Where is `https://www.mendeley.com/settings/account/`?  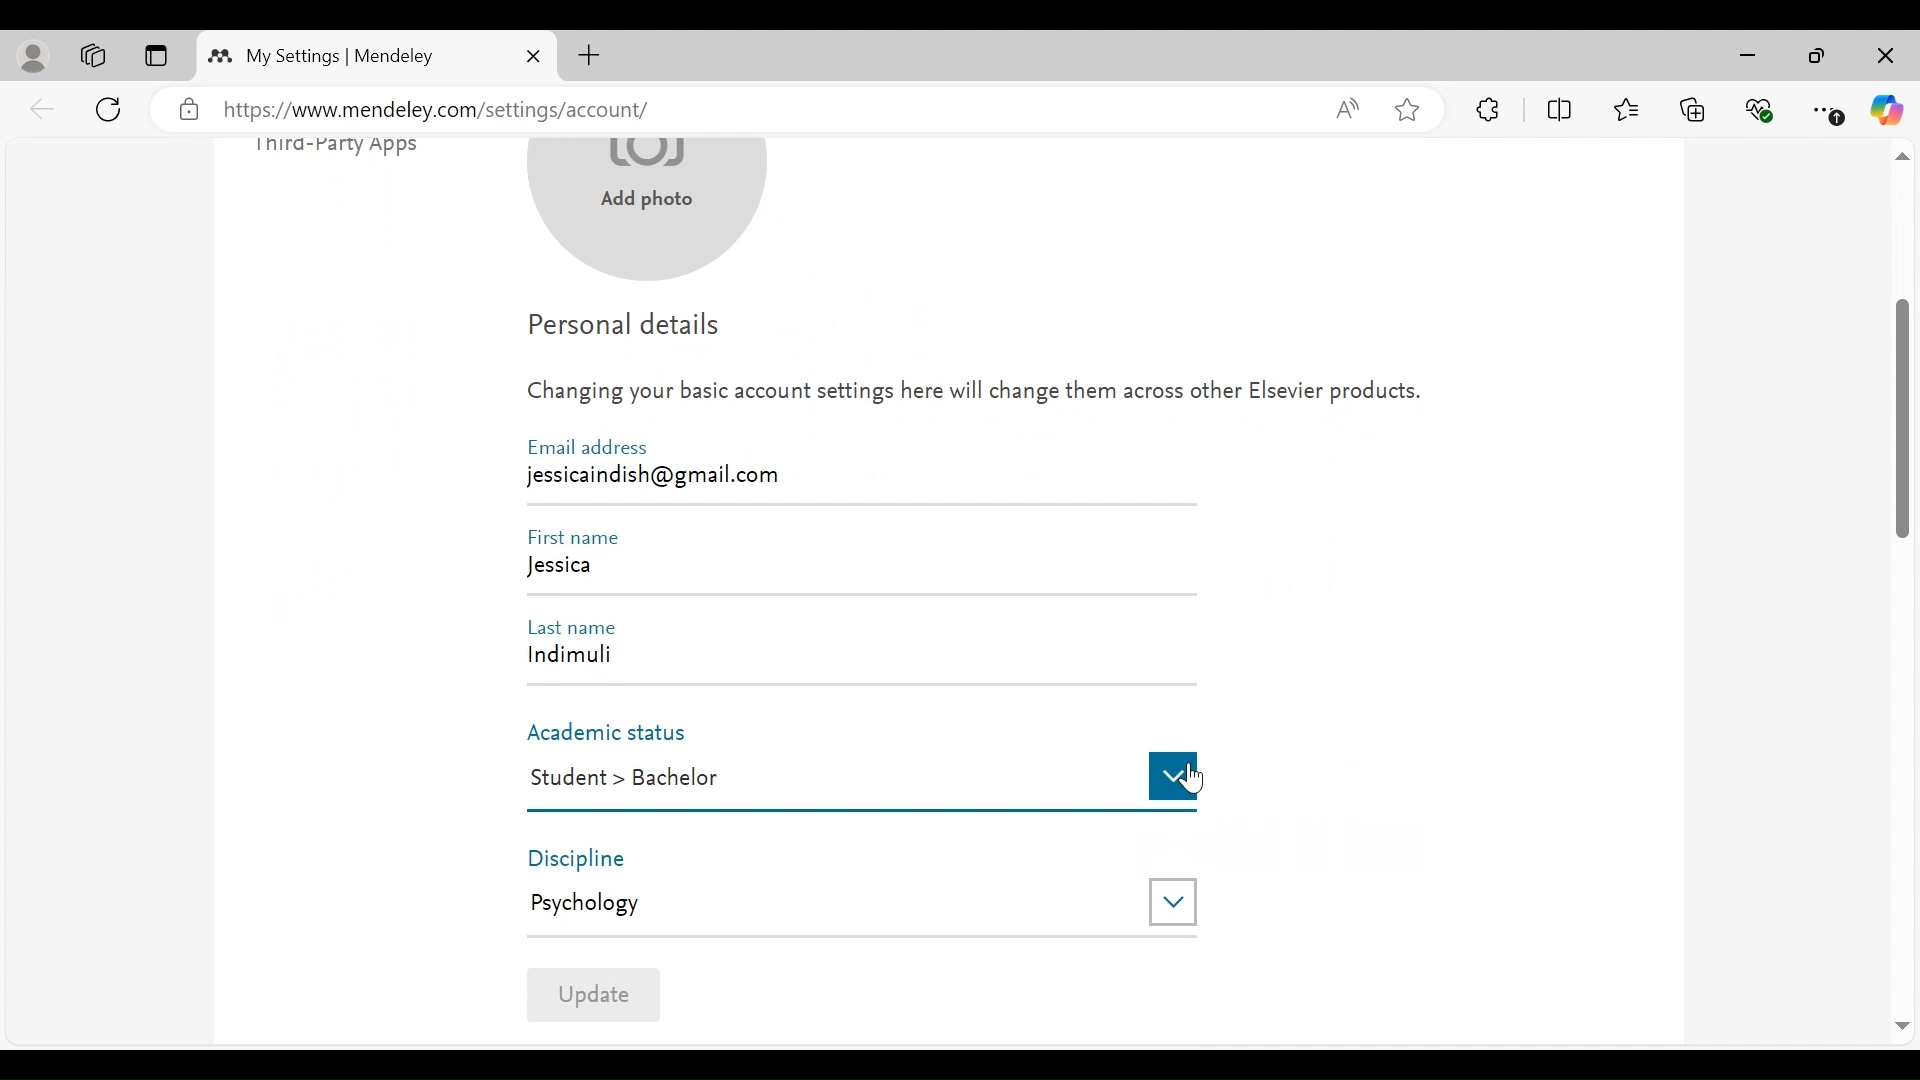 https://www.mendeley.com/settings/account/ is located at coordinates (762, 111).